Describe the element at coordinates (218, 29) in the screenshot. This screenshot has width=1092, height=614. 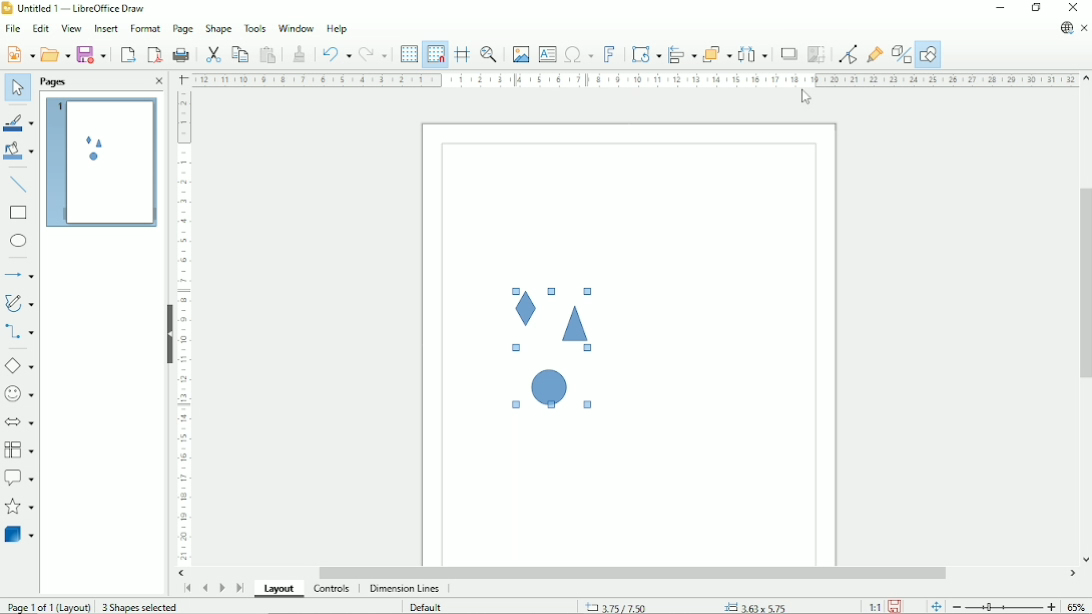
I see `Shape` at that location.